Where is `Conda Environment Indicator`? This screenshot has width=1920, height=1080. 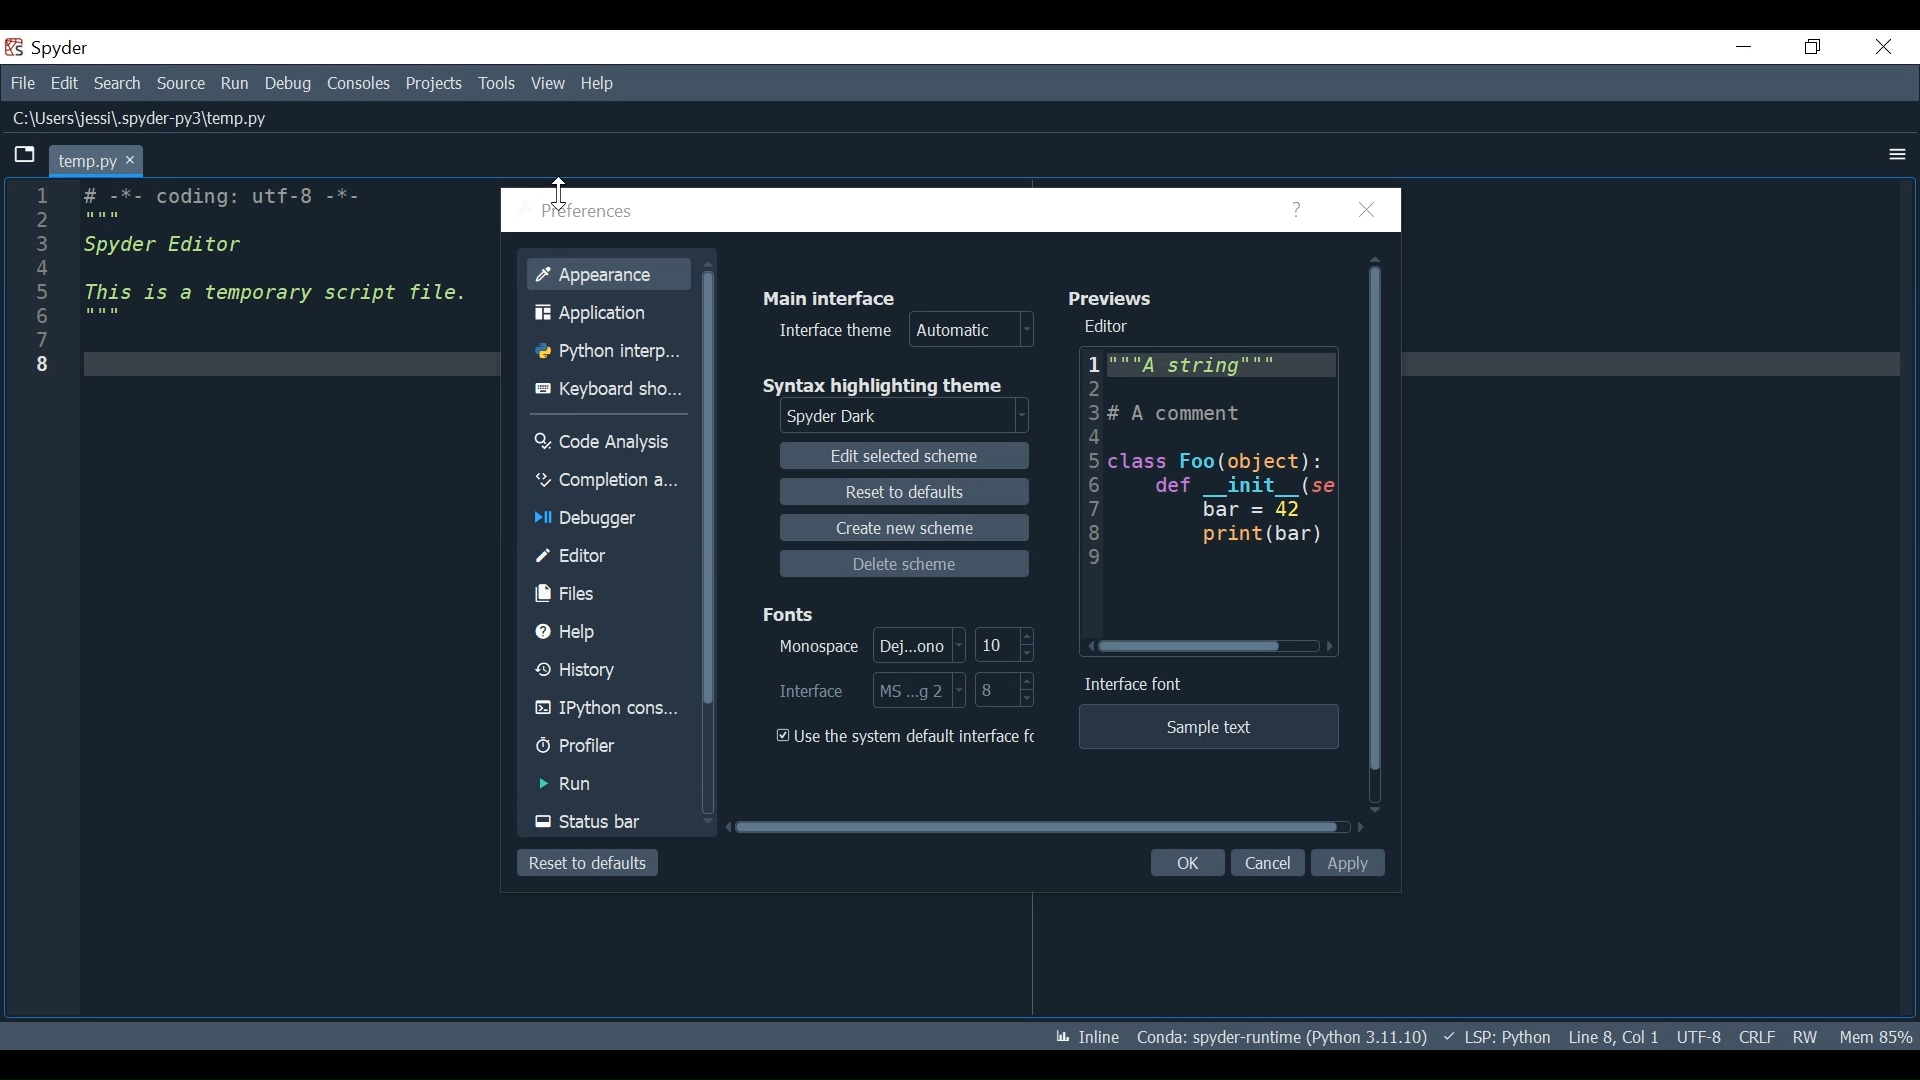 Conda Environment Indicator is located at coordinates (1280, 1038).